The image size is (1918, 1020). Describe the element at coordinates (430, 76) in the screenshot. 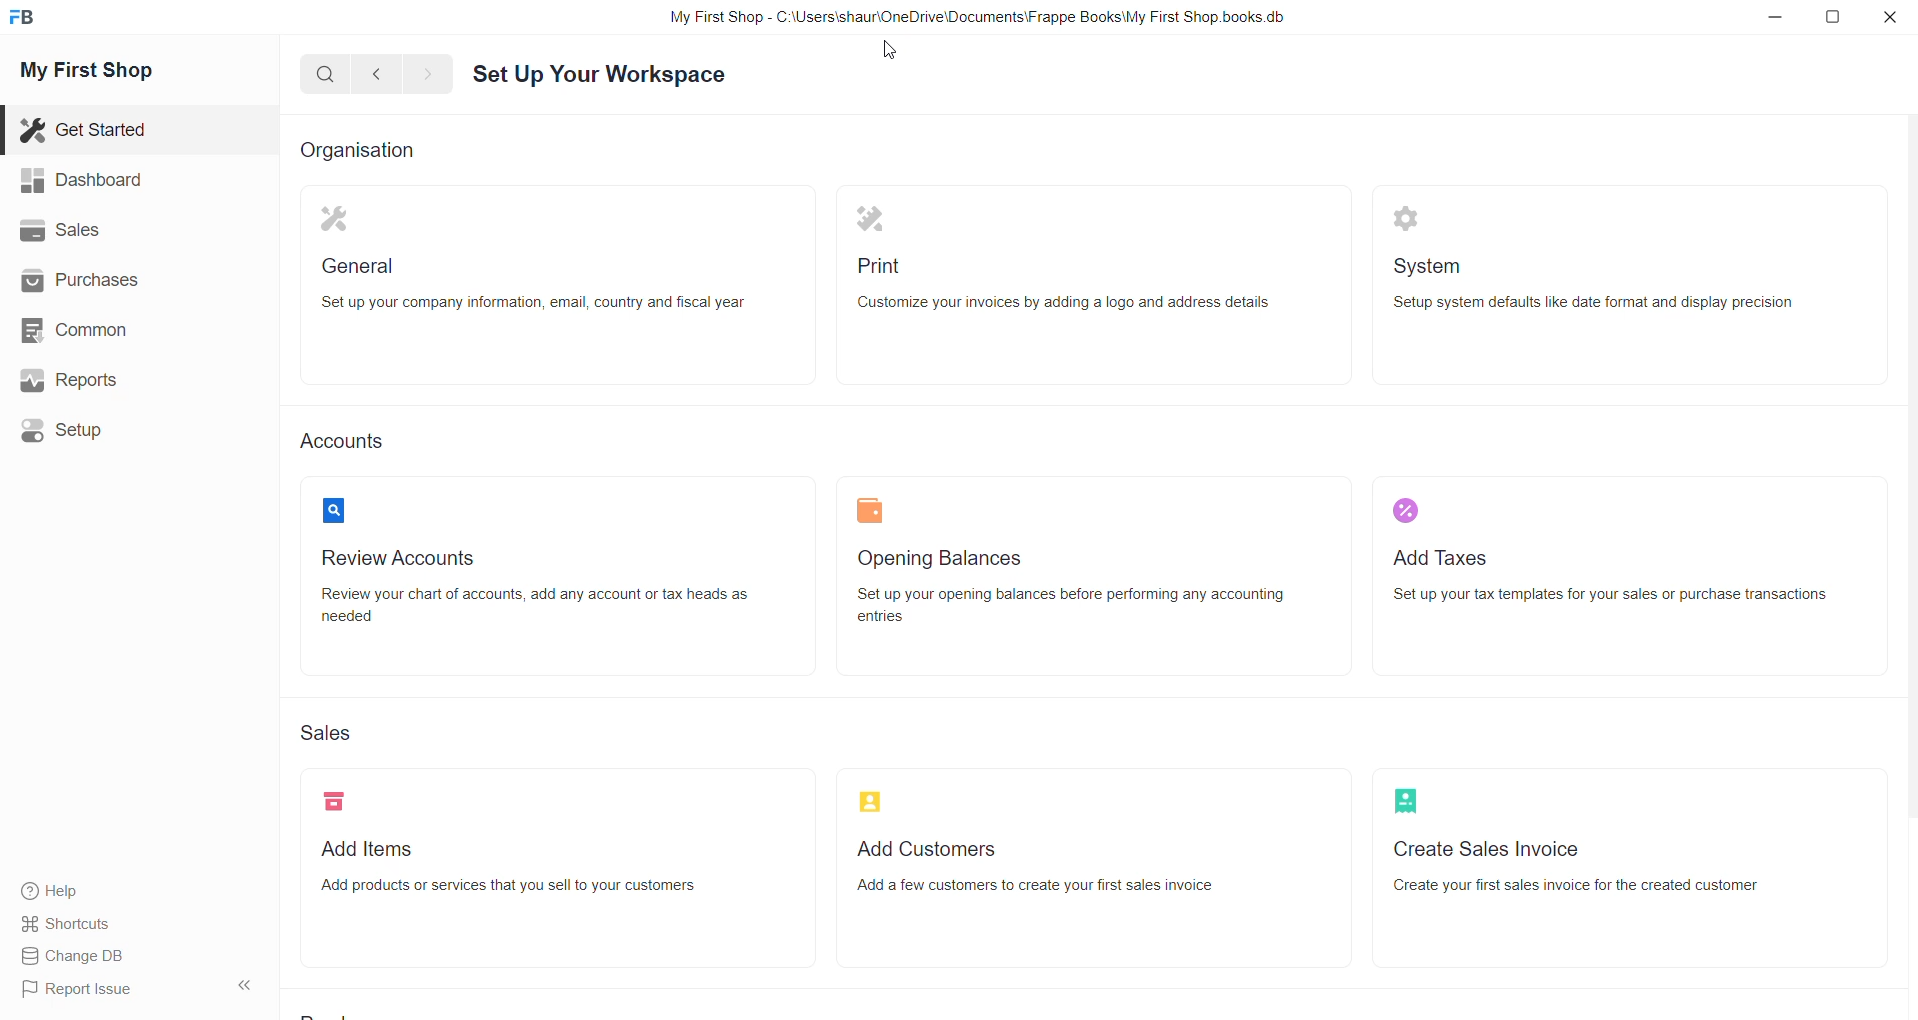

I see `move forward ` at that location.